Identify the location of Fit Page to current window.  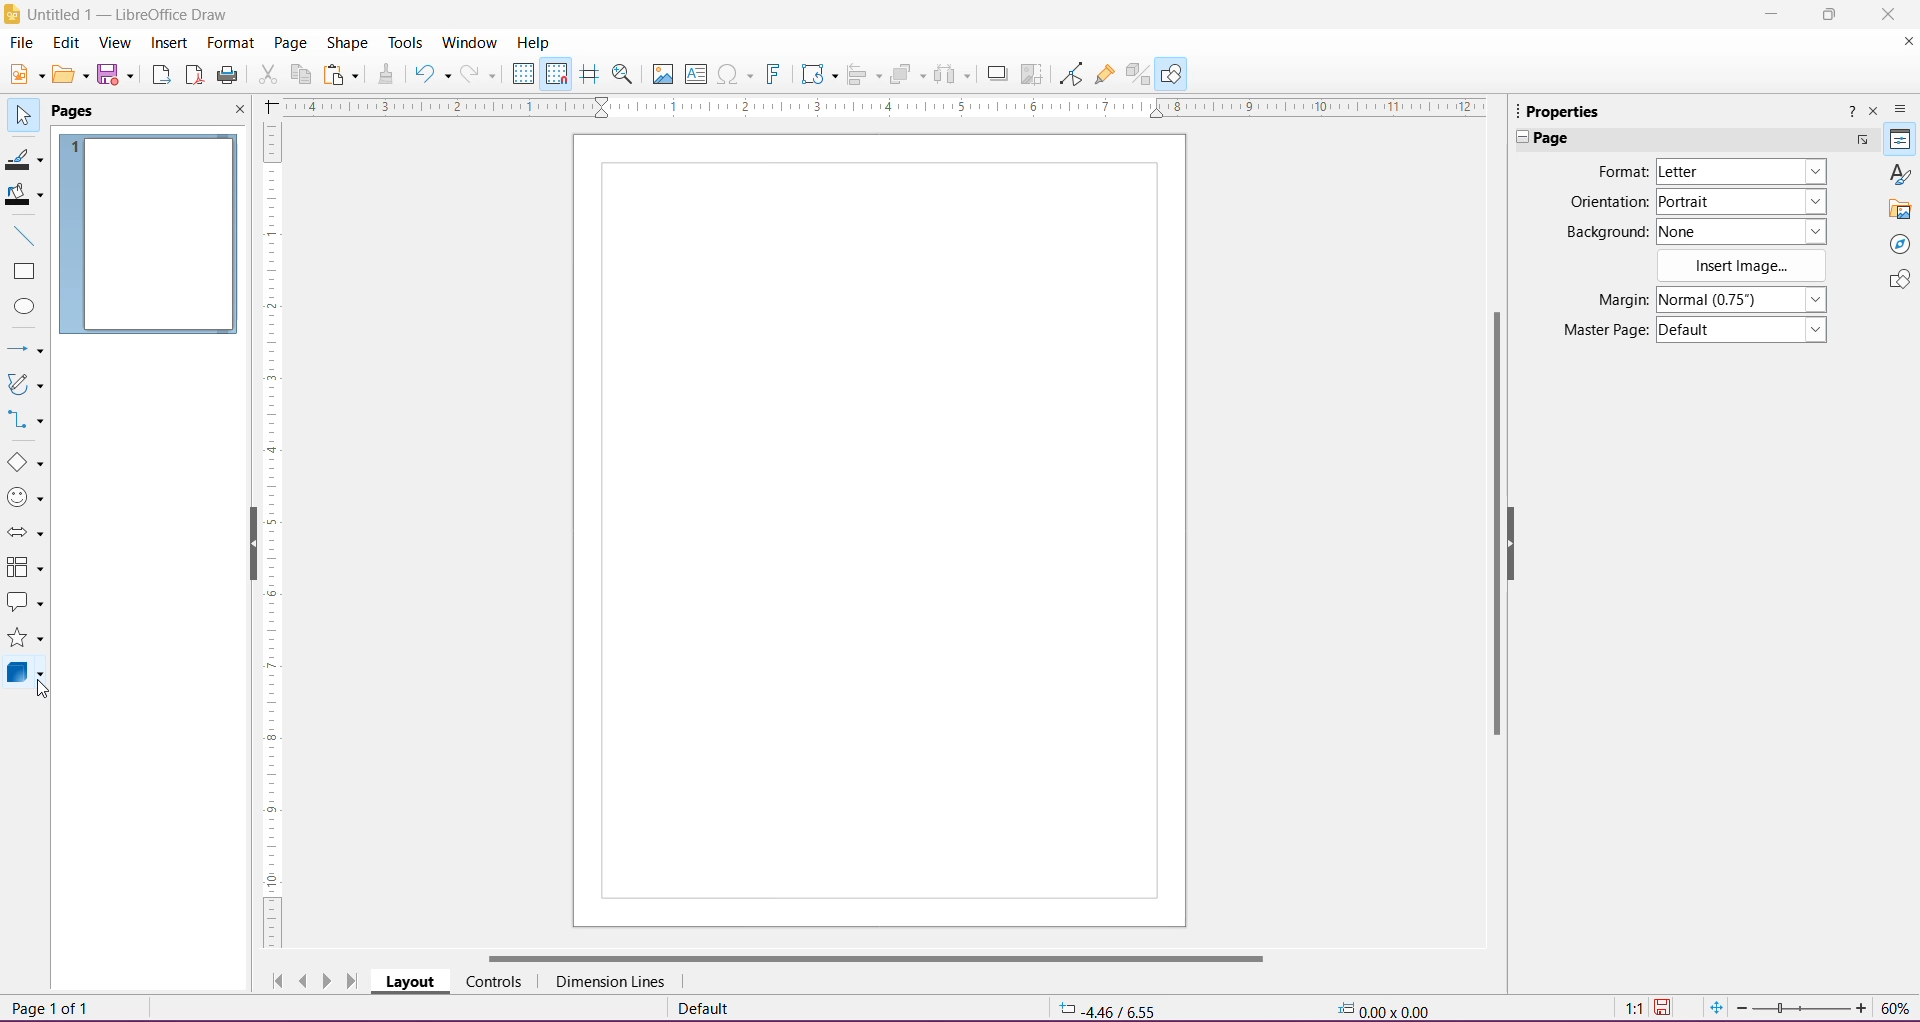
(1715, 1008).